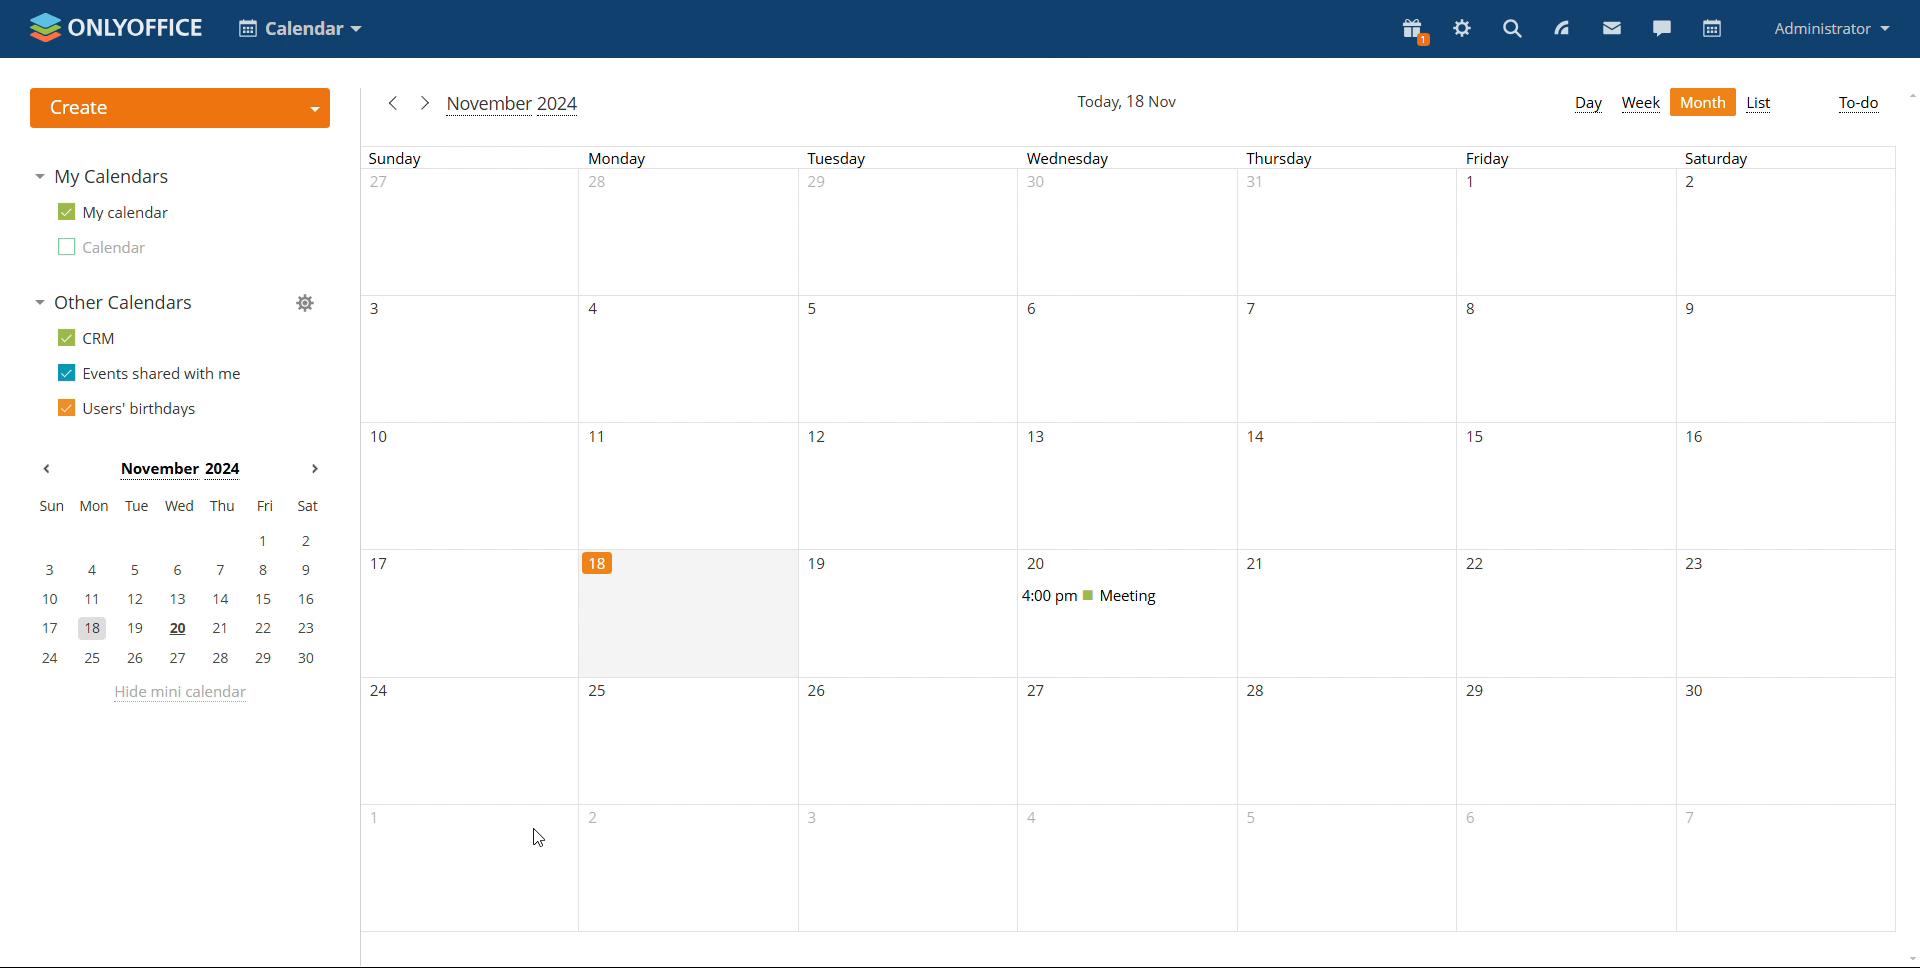  What do you see at coordinates (1128, 102) in the screenshot?
I see `current date` at bounding box center [1128, 102].